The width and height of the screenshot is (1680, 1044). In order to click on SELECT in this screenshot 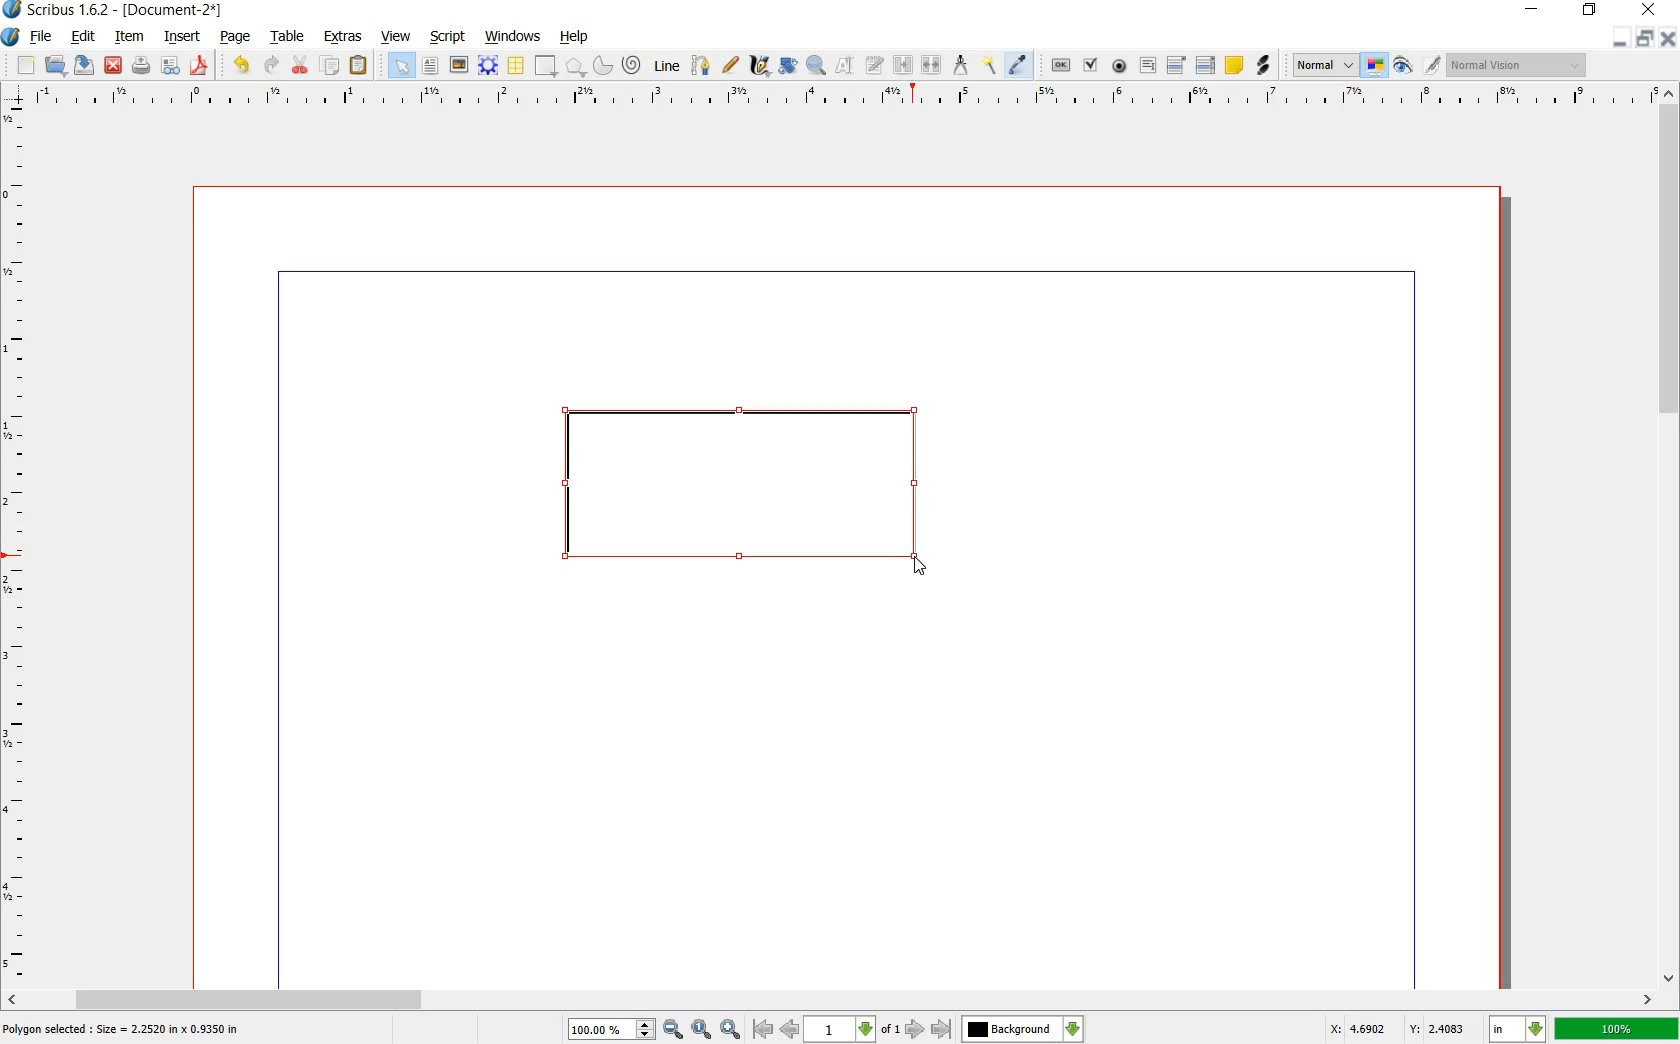, I will do `click(402, 67)`.